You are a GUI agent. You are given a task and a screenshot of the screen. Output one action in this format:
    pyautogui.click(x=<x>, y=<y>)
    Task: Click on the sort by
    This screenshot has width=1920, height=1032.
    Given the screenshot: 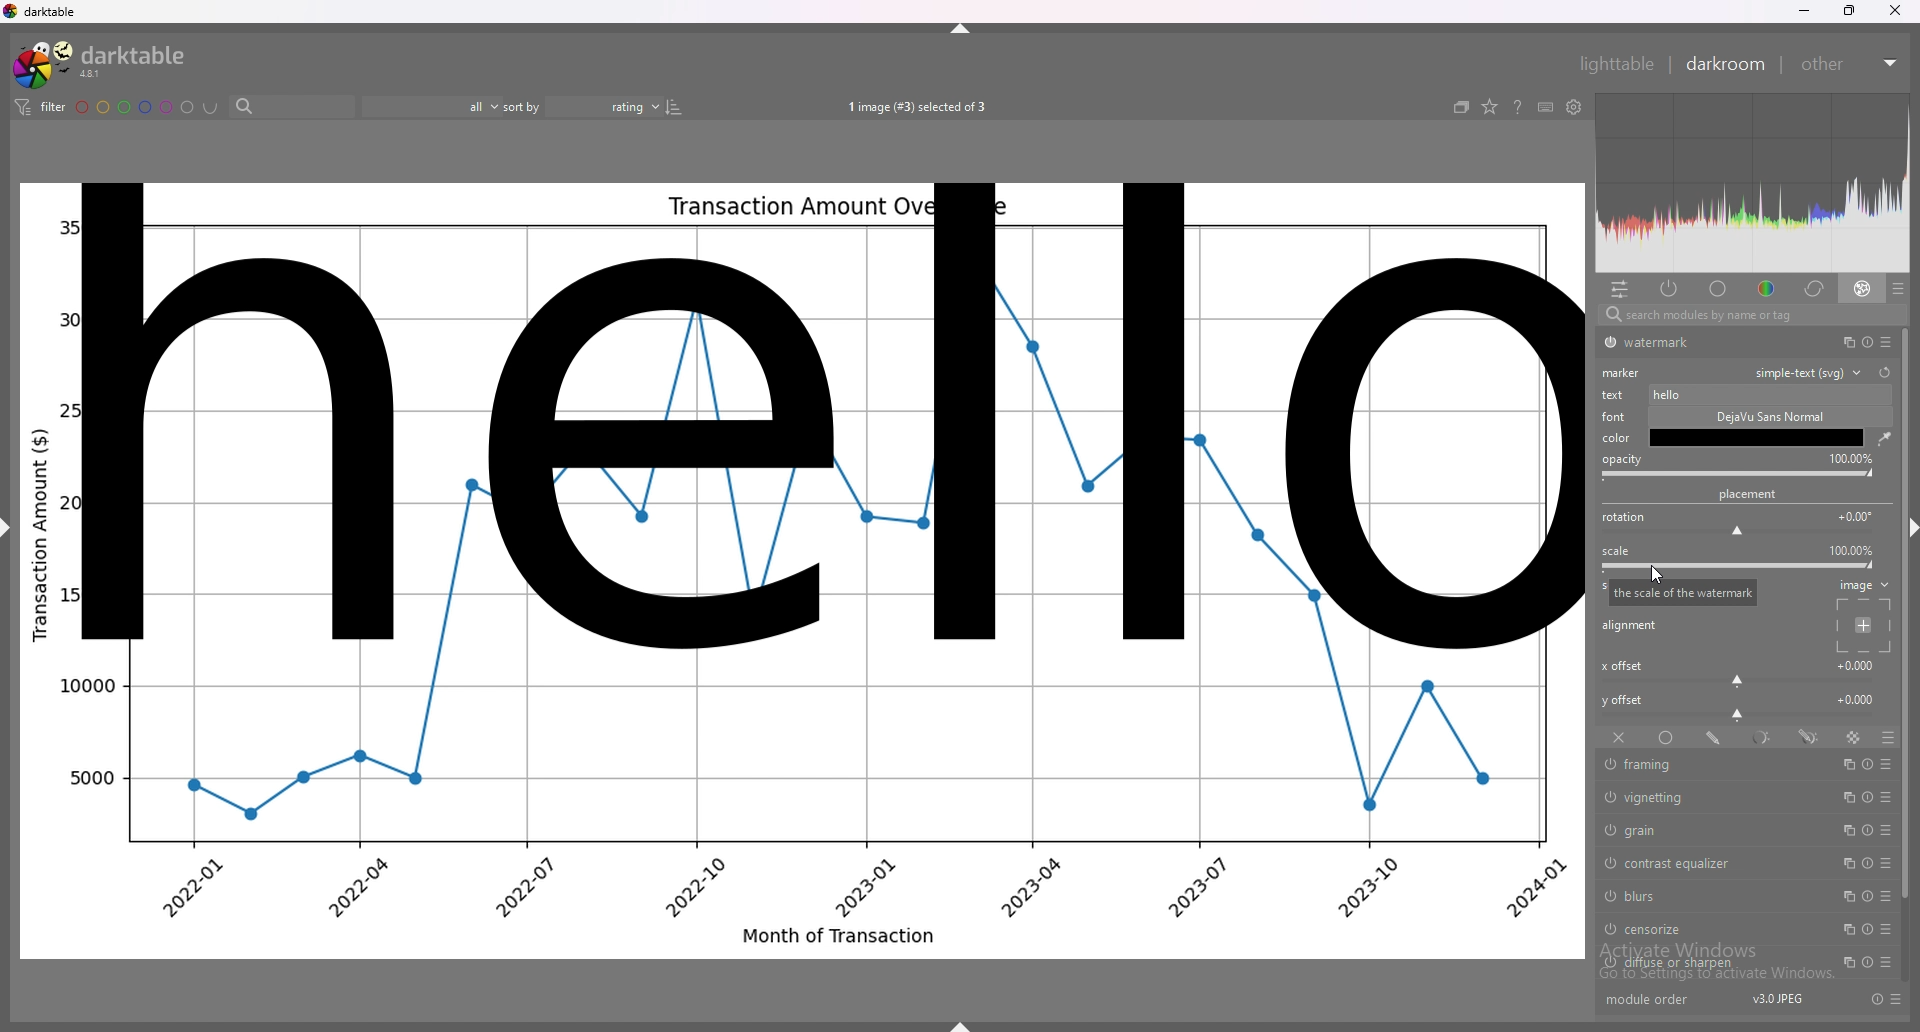 What is the action you would take?
    pyautogui.click(x=582, y=104)
    